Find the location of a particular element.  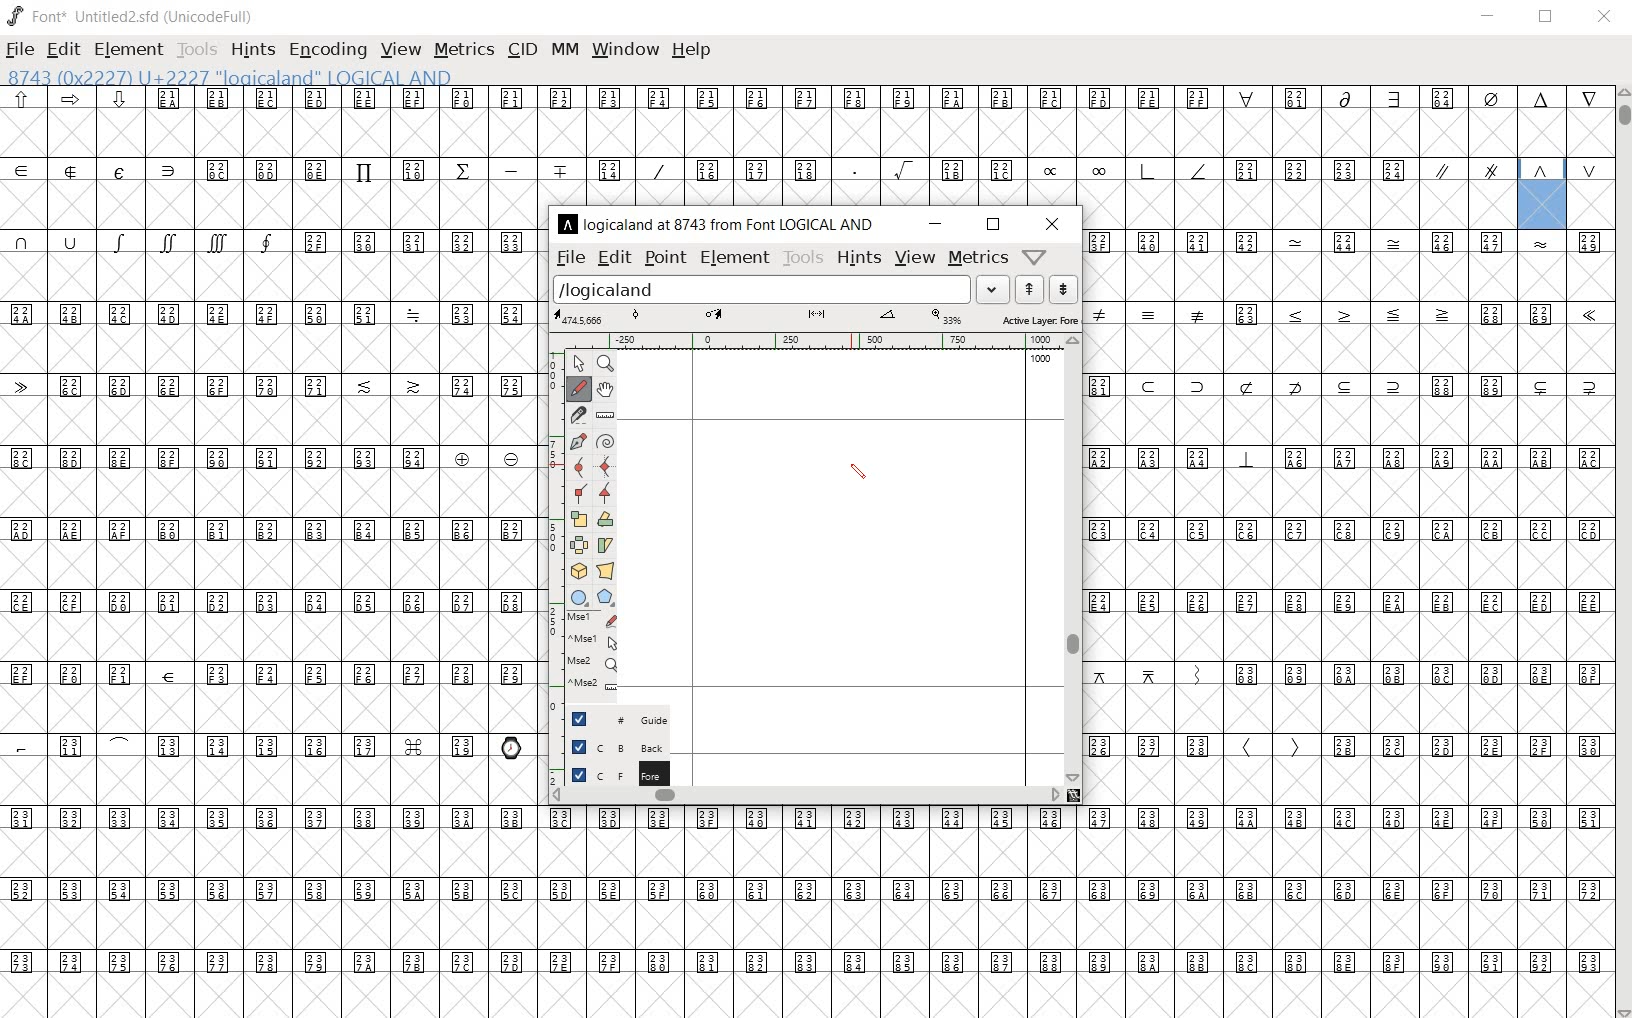

mse1 mse1 mse2 mse2 is located at coordinates (591, 653).